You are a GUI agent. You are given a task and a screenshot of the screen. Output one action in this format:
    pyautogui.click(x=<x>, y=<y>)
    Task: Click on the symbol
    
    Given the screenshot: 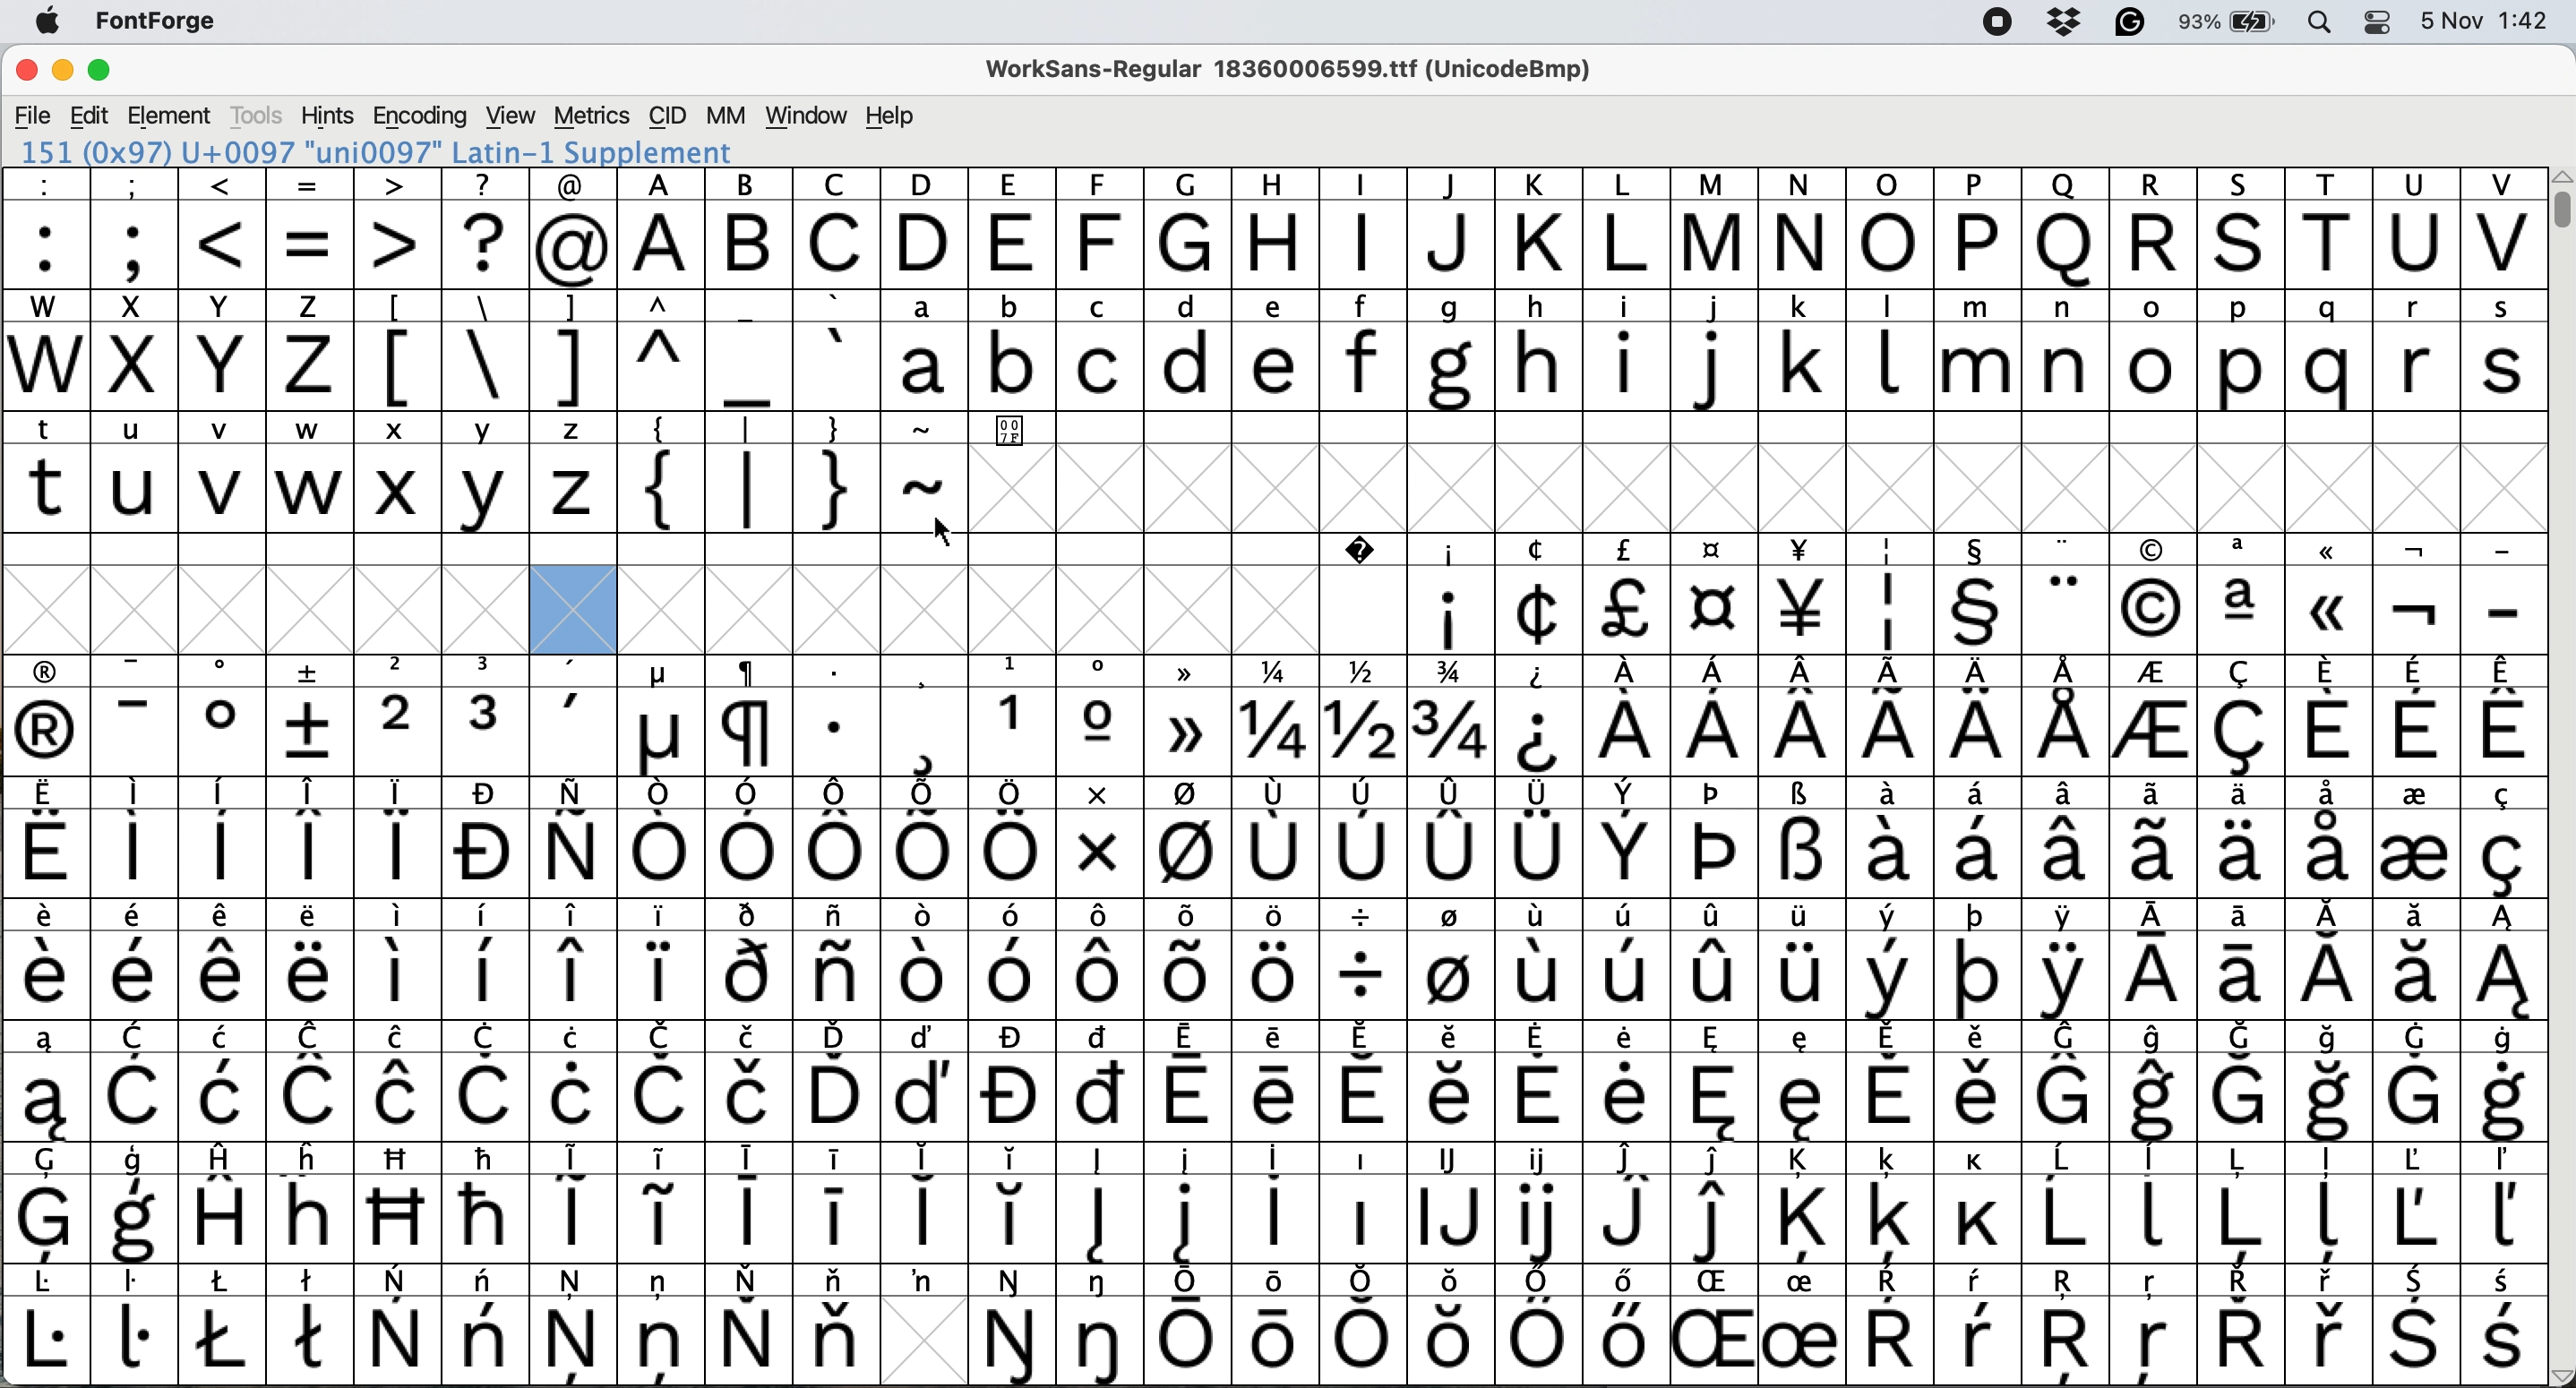 What is the action you would take?
    pyautogui.click(x=1542, y=958)
    